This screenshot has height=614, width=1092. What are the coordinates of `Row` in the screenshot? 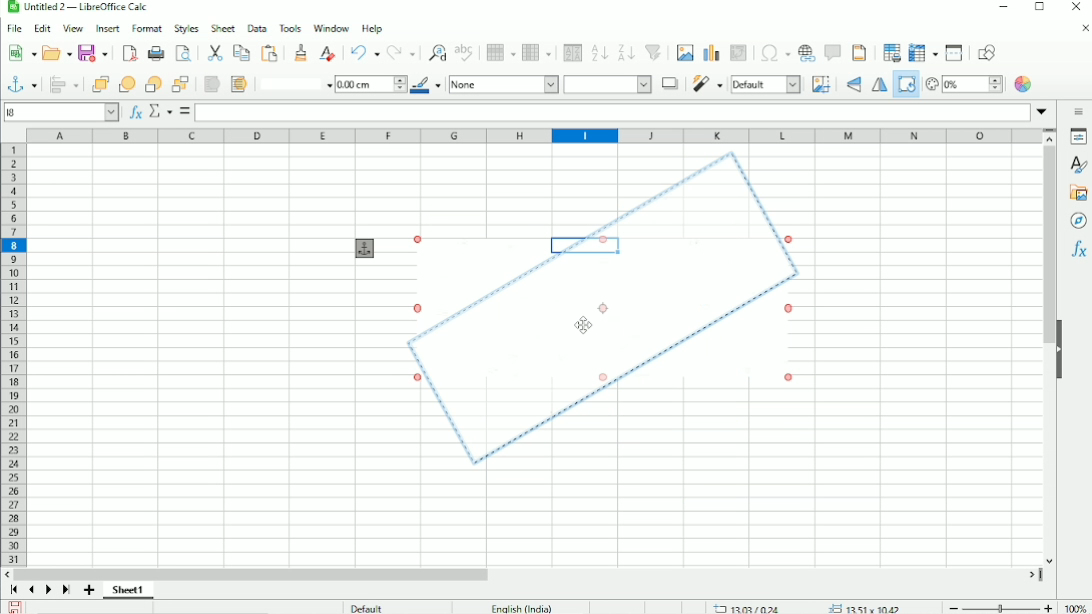 It's located at (499, 53).